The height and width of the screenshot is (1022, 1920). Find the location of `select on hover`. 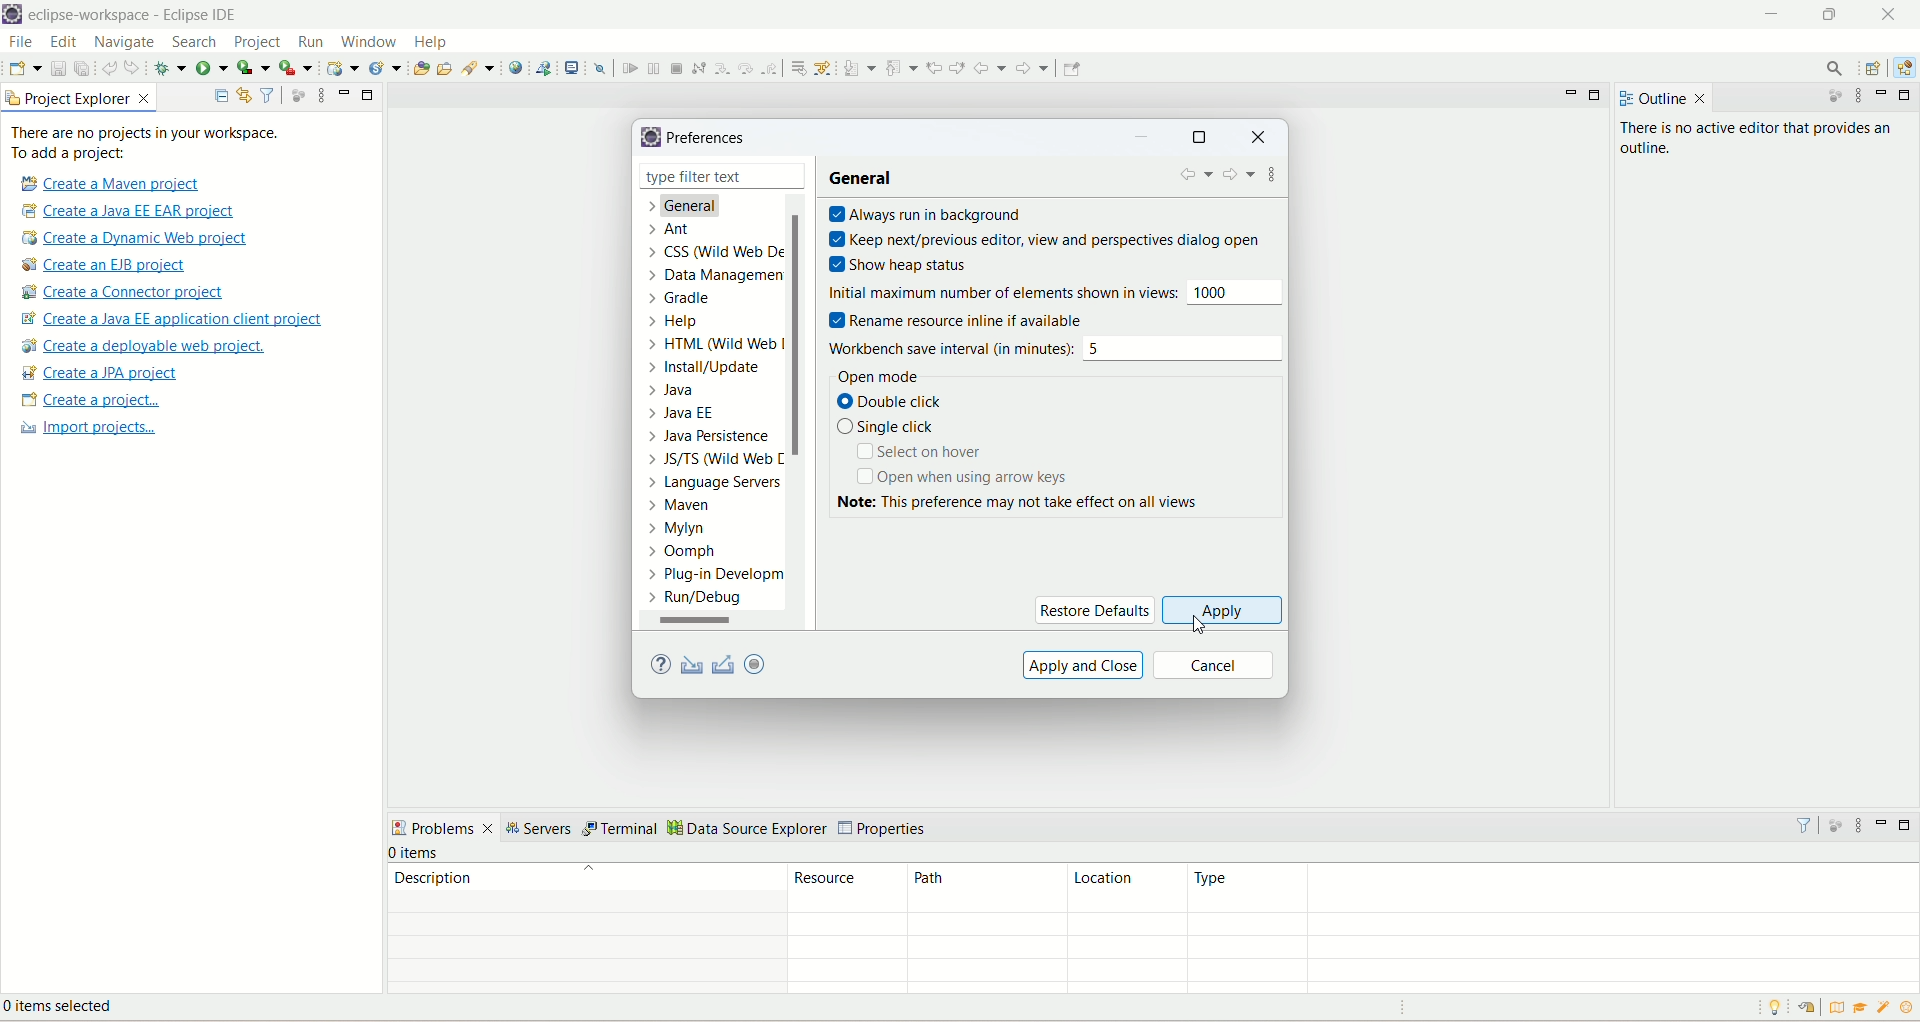

select on hover is located at coordinates (925, 454).